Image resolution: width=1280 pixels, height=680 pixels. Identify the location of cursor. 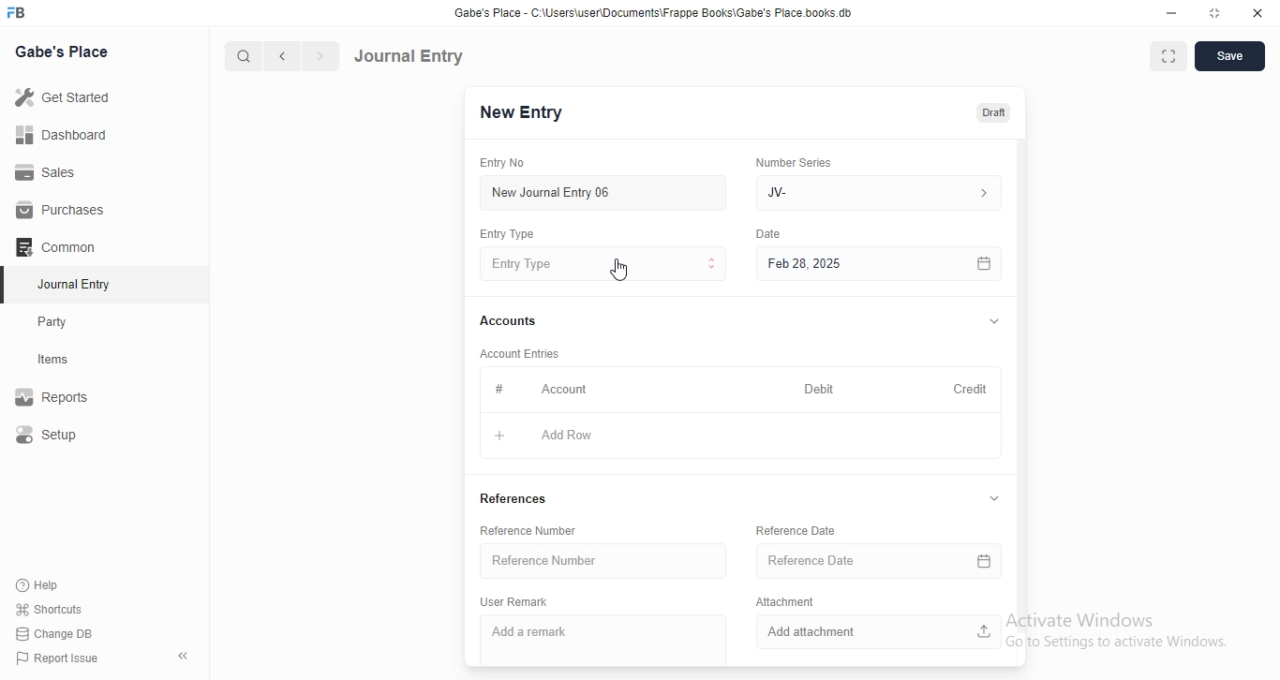
(619, 271).